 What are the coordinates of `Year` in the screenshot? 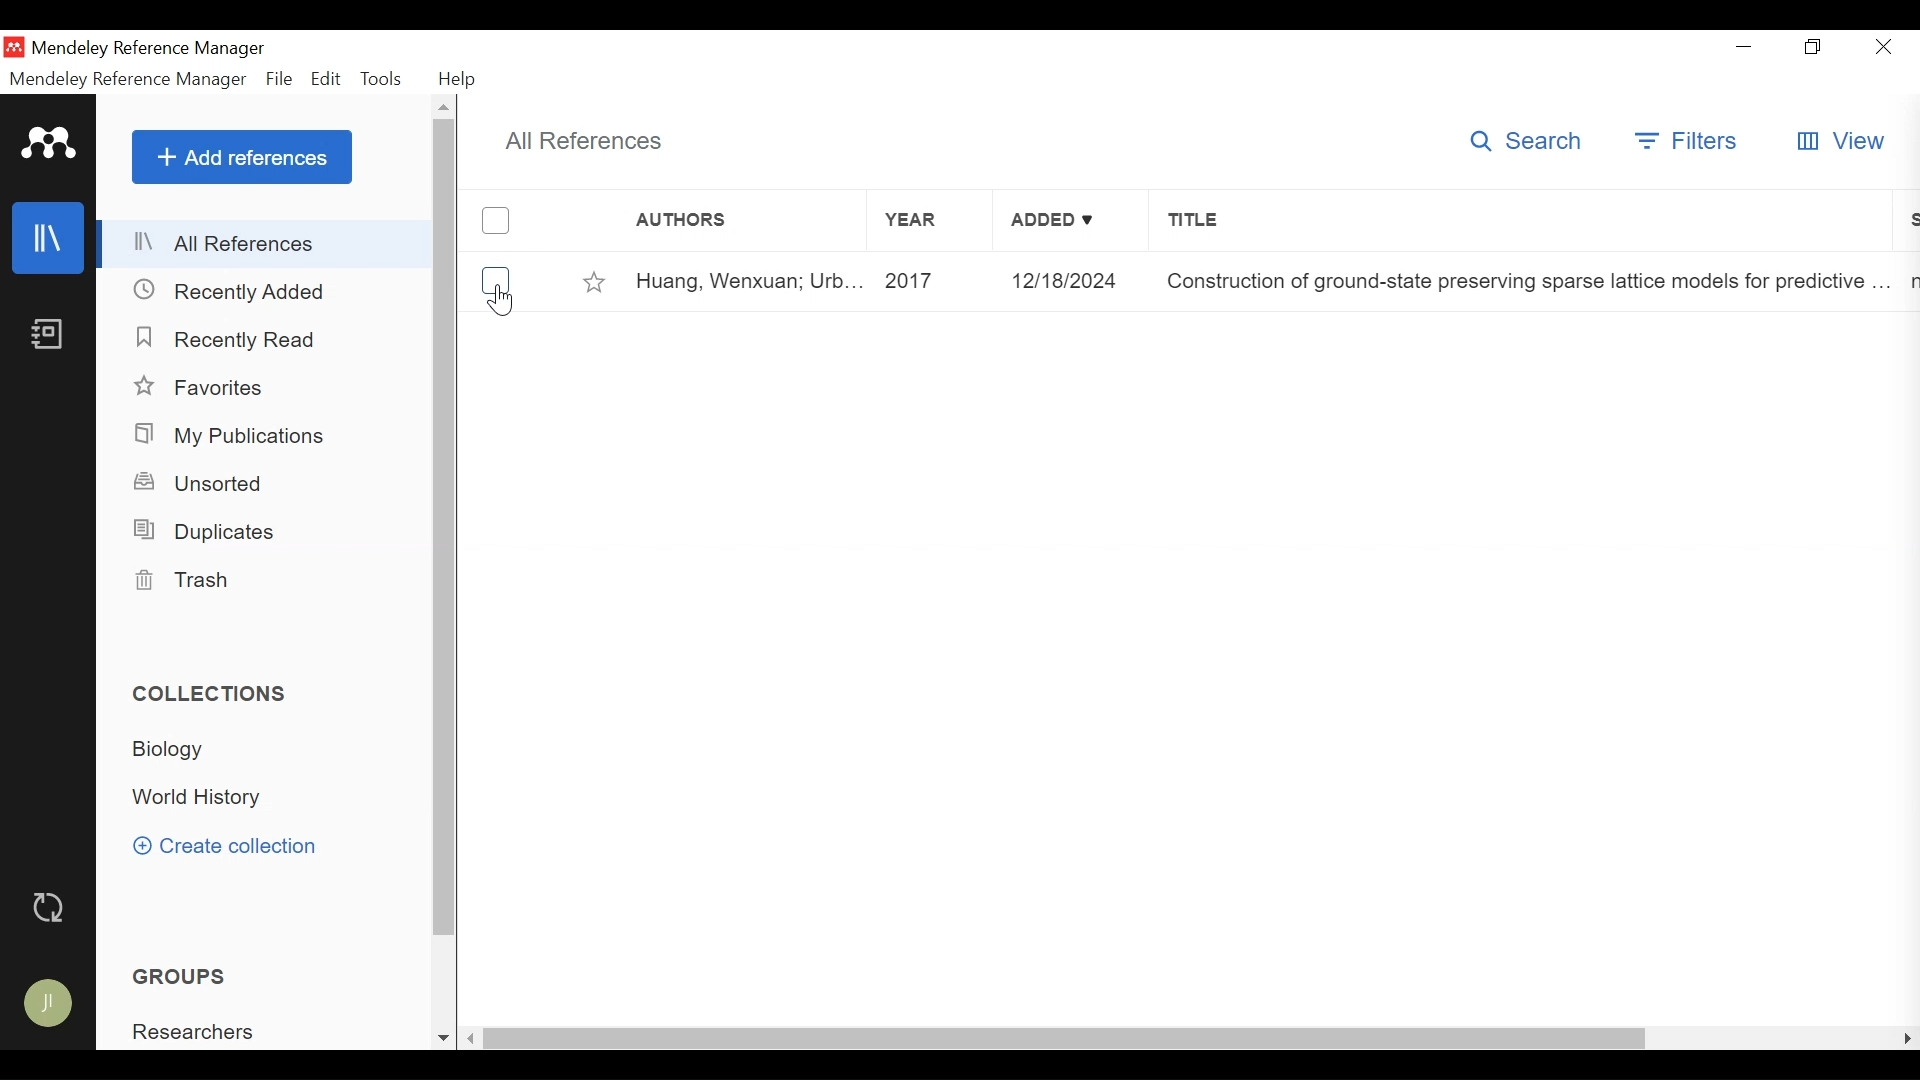 It's located at (935, 282).